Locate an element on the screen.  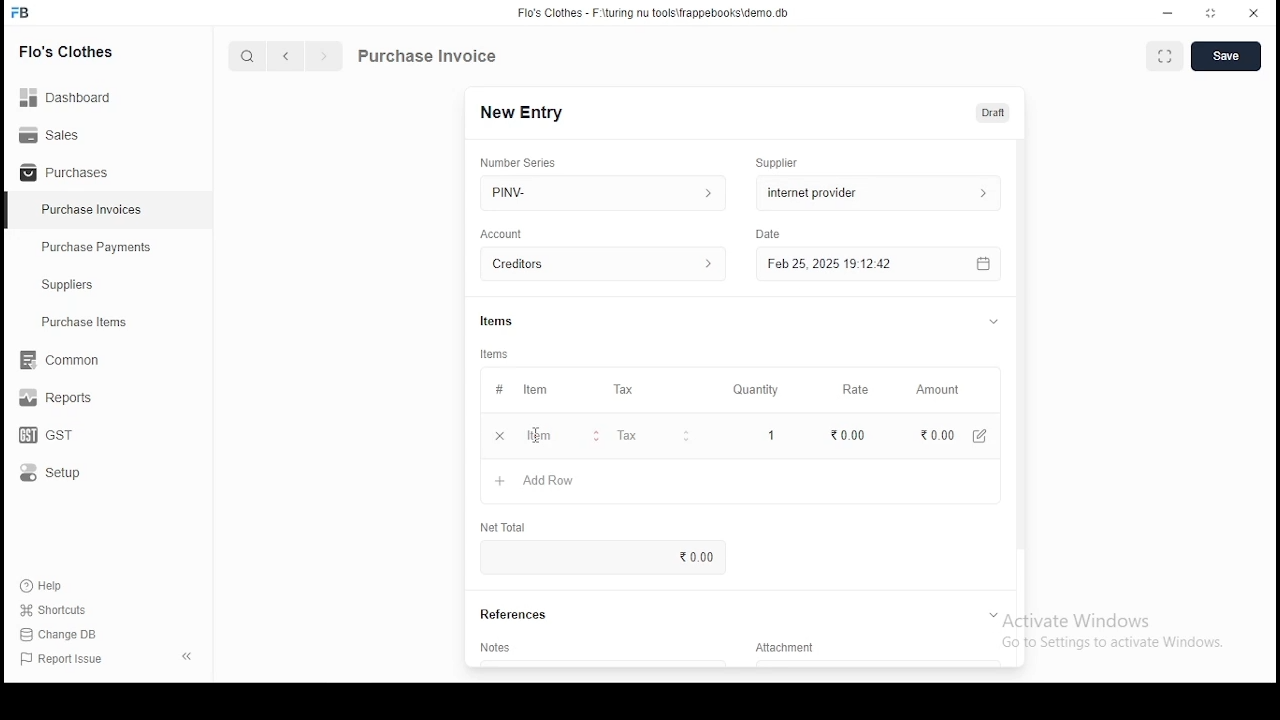
Attachment is located at coordinates (786, 646).